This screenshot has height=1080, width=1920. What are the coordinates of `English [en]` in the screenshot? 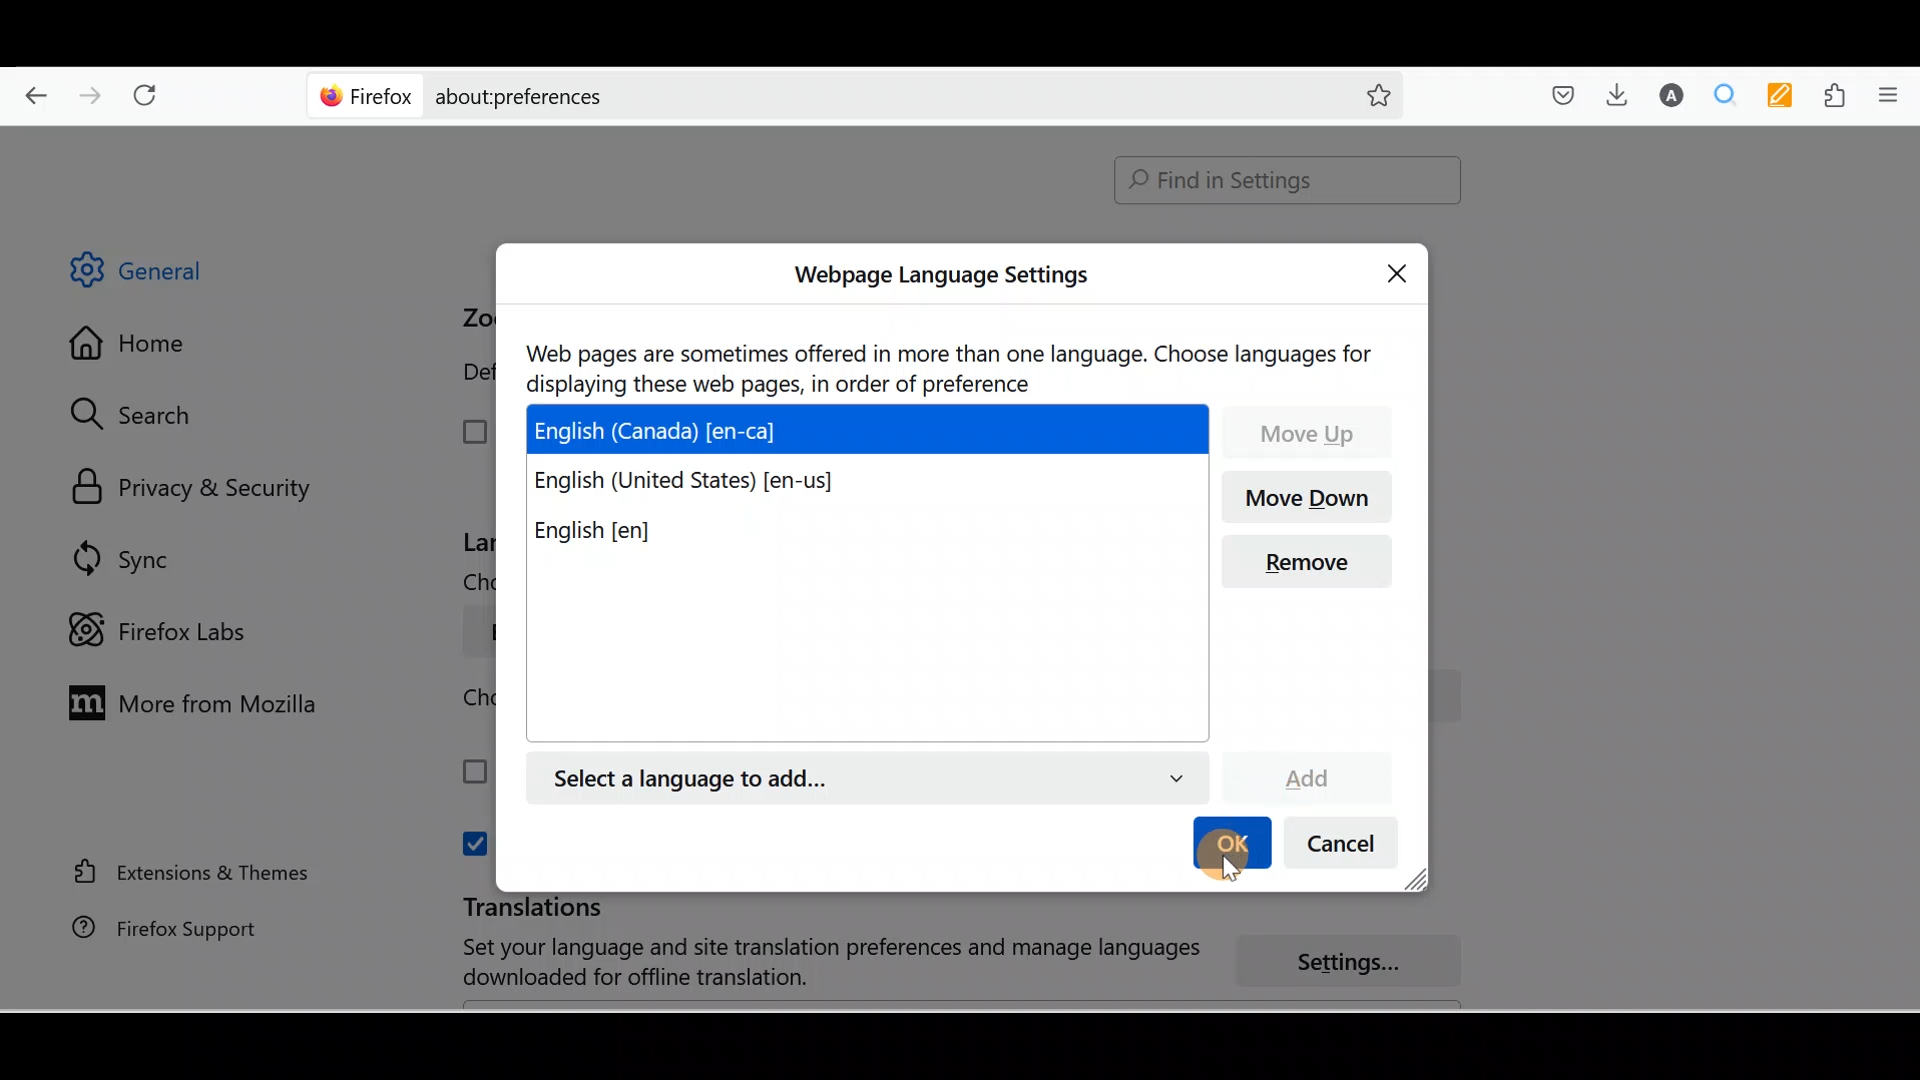 It's located at (607, 539).